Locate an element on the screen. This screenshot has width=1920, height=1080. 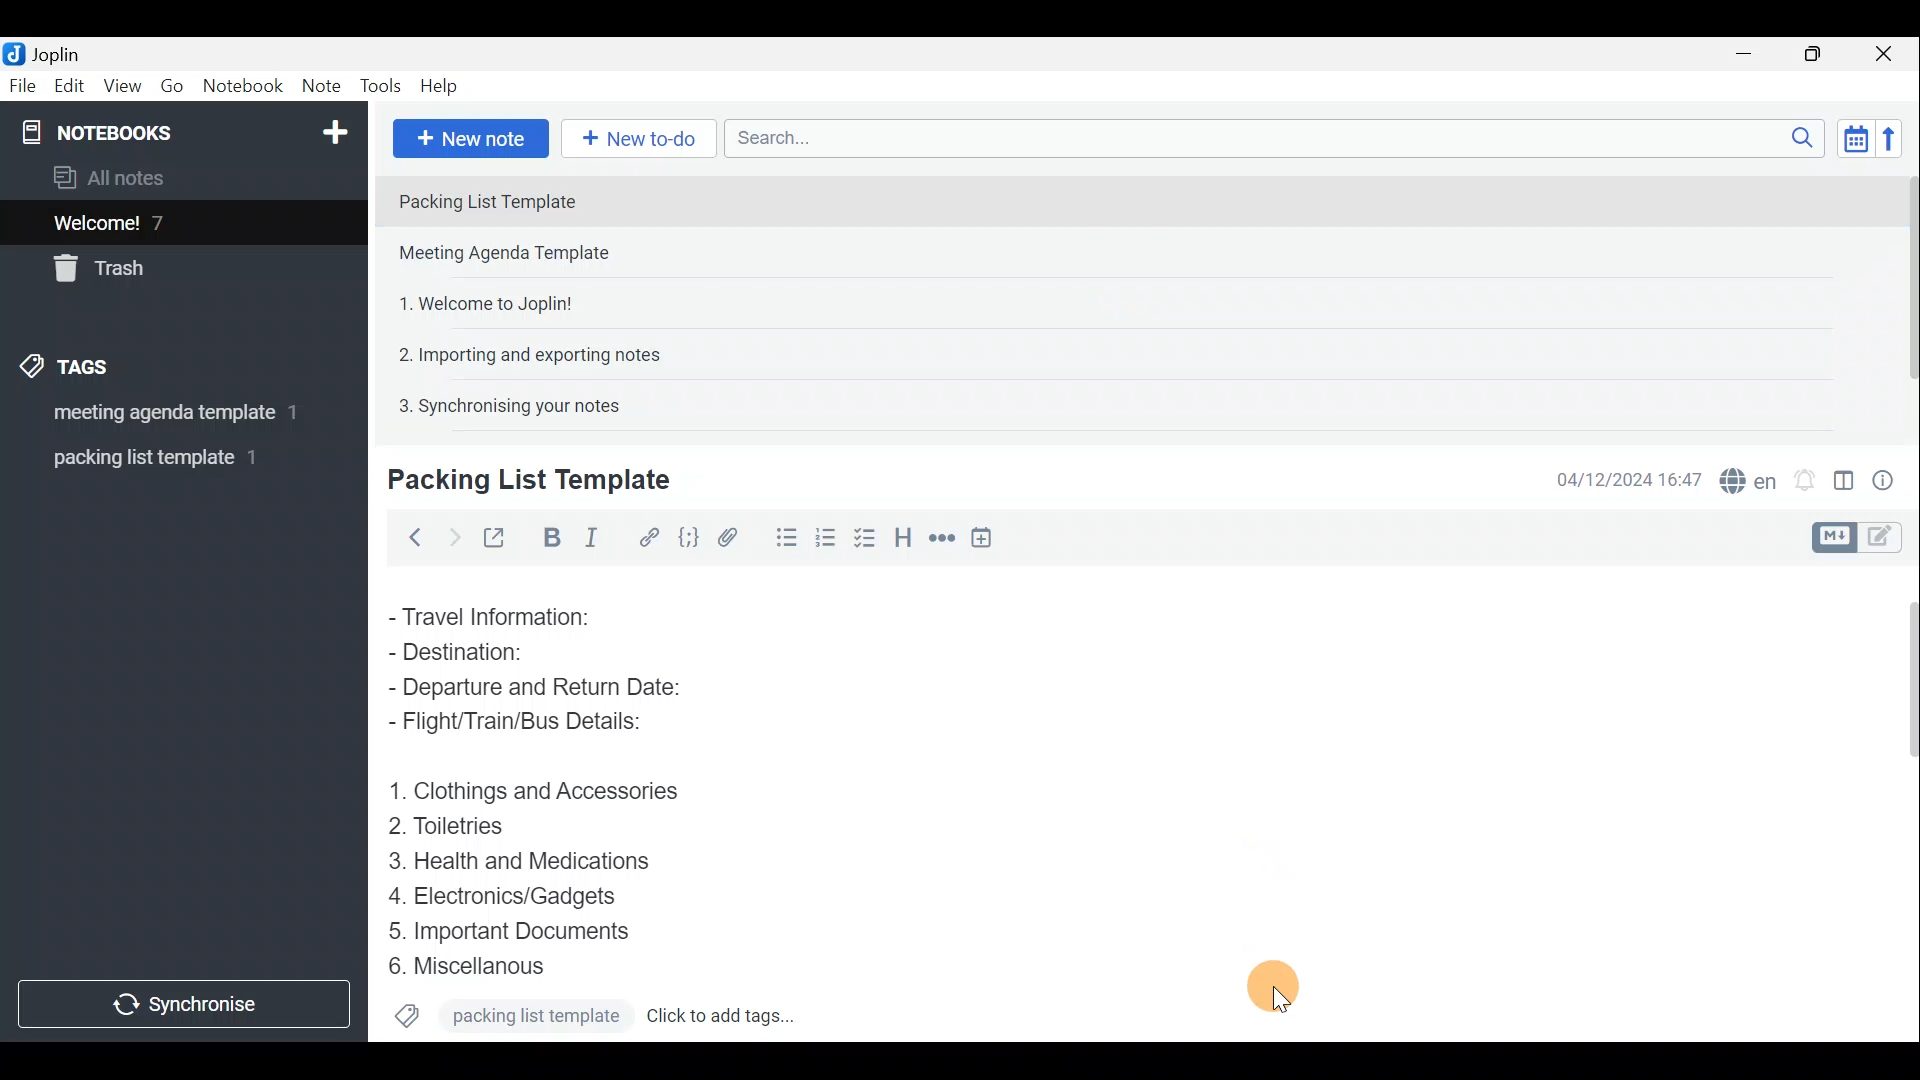
Health and Medications is located at coordinates (532, 862).